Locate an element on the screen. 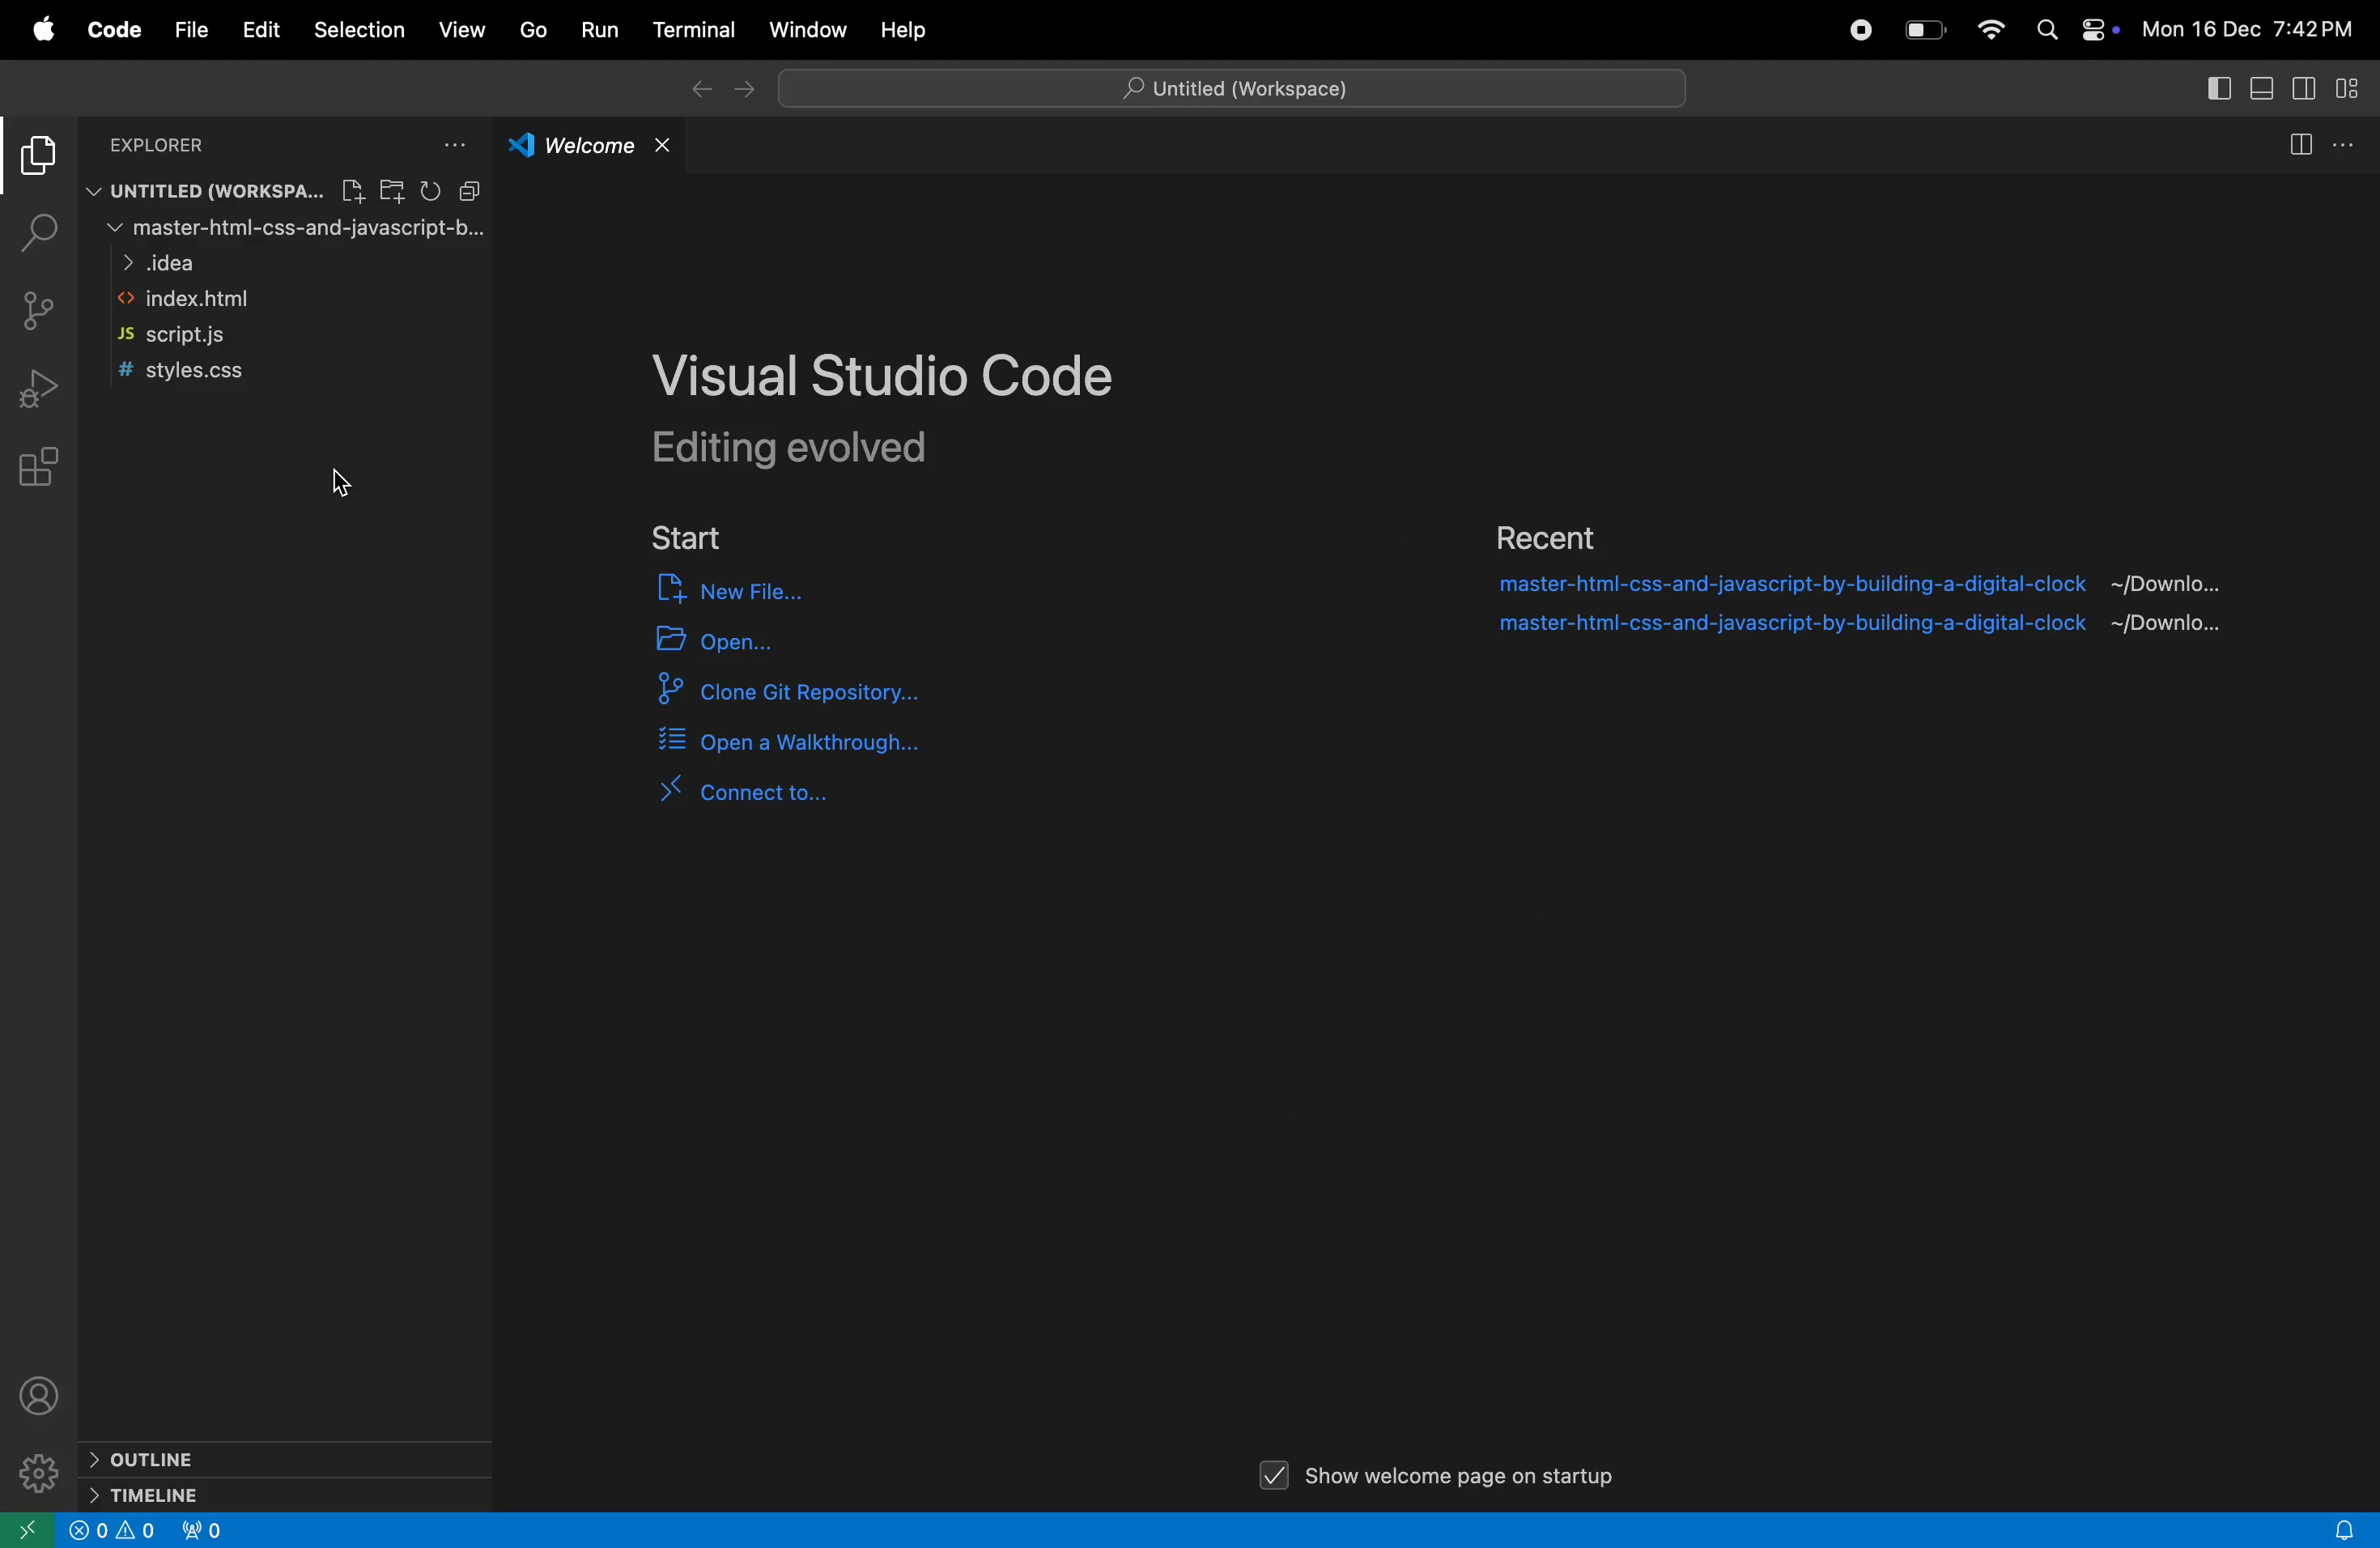 This screenshot has height=1548, width=2380. toggle panel is located at coordinates (2218, 87).